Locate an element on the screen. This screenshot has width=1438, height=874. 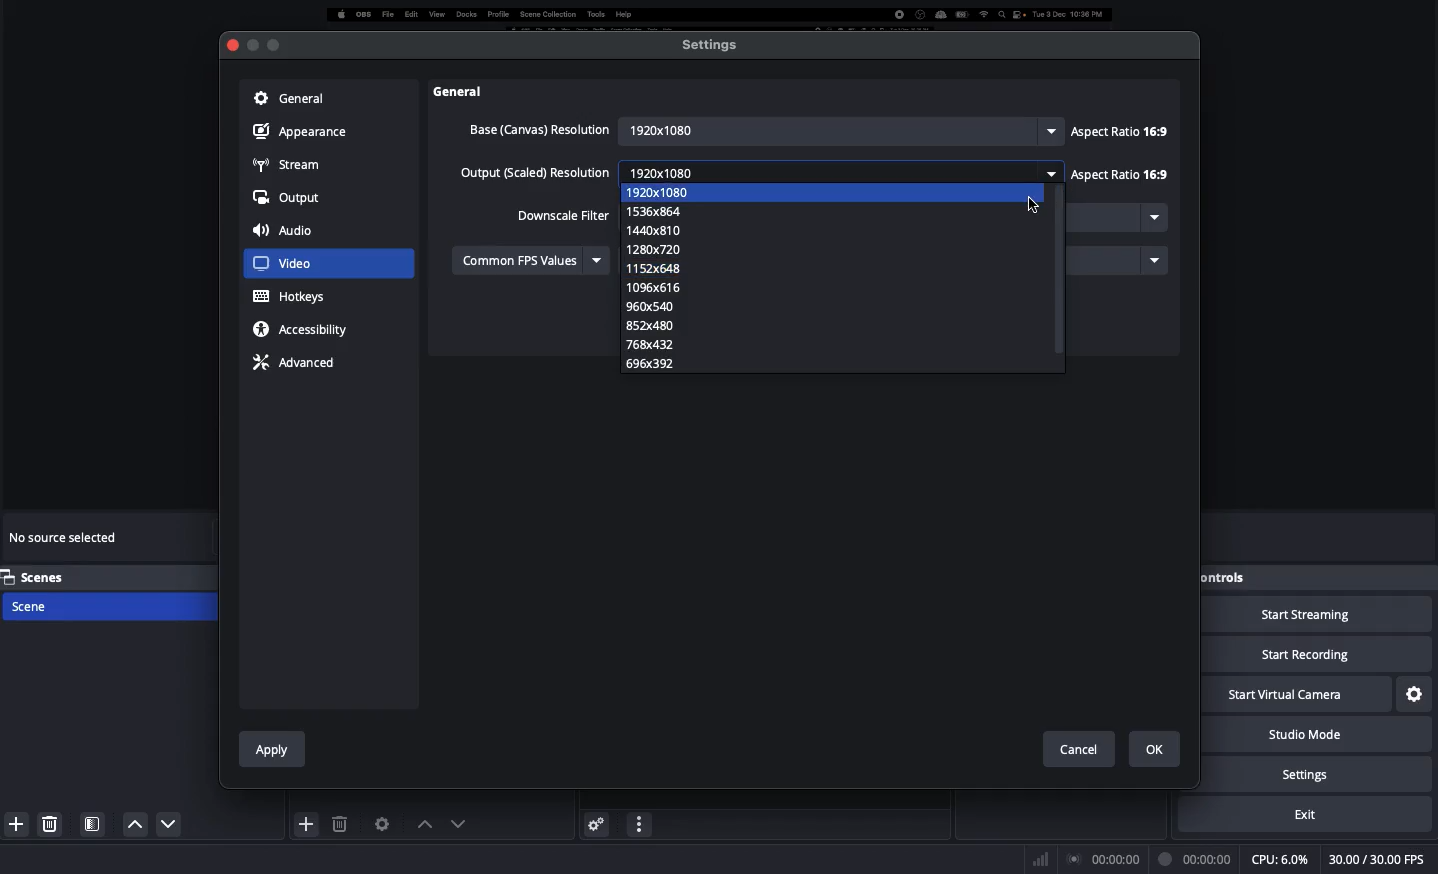
Clicked is located at coordinates (295, 264).